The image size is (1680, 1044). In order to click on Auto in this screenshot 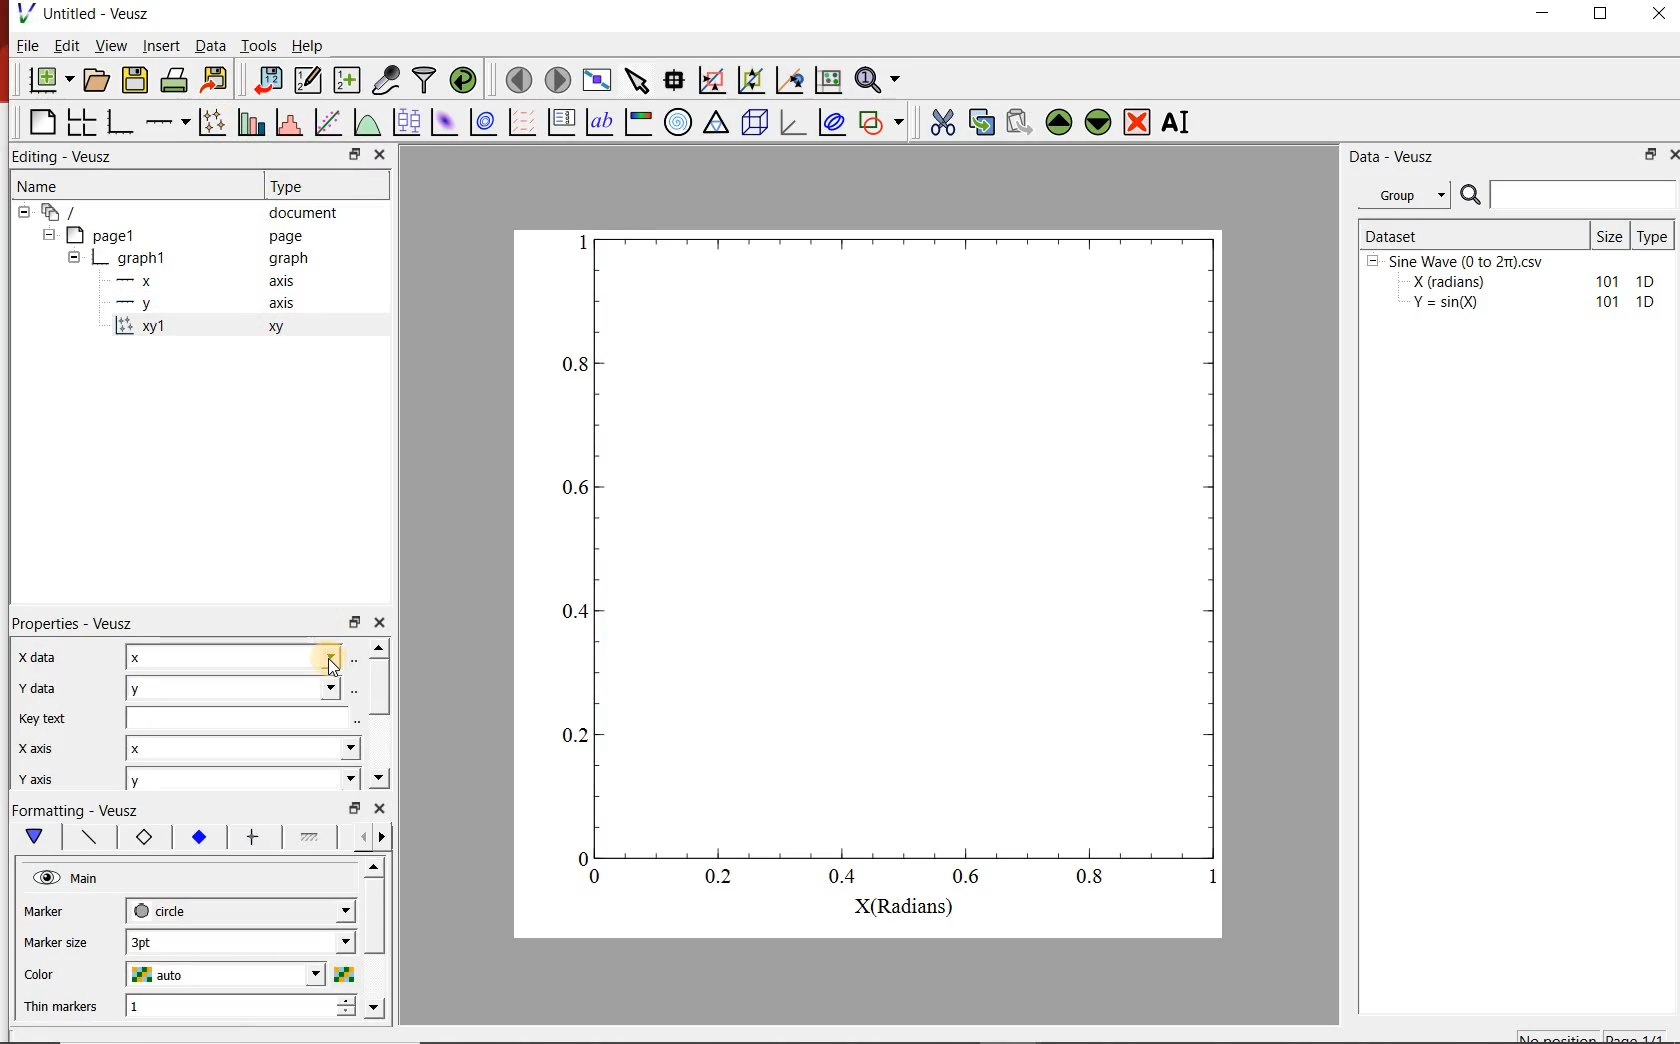, I will do `click(239, 717)`.